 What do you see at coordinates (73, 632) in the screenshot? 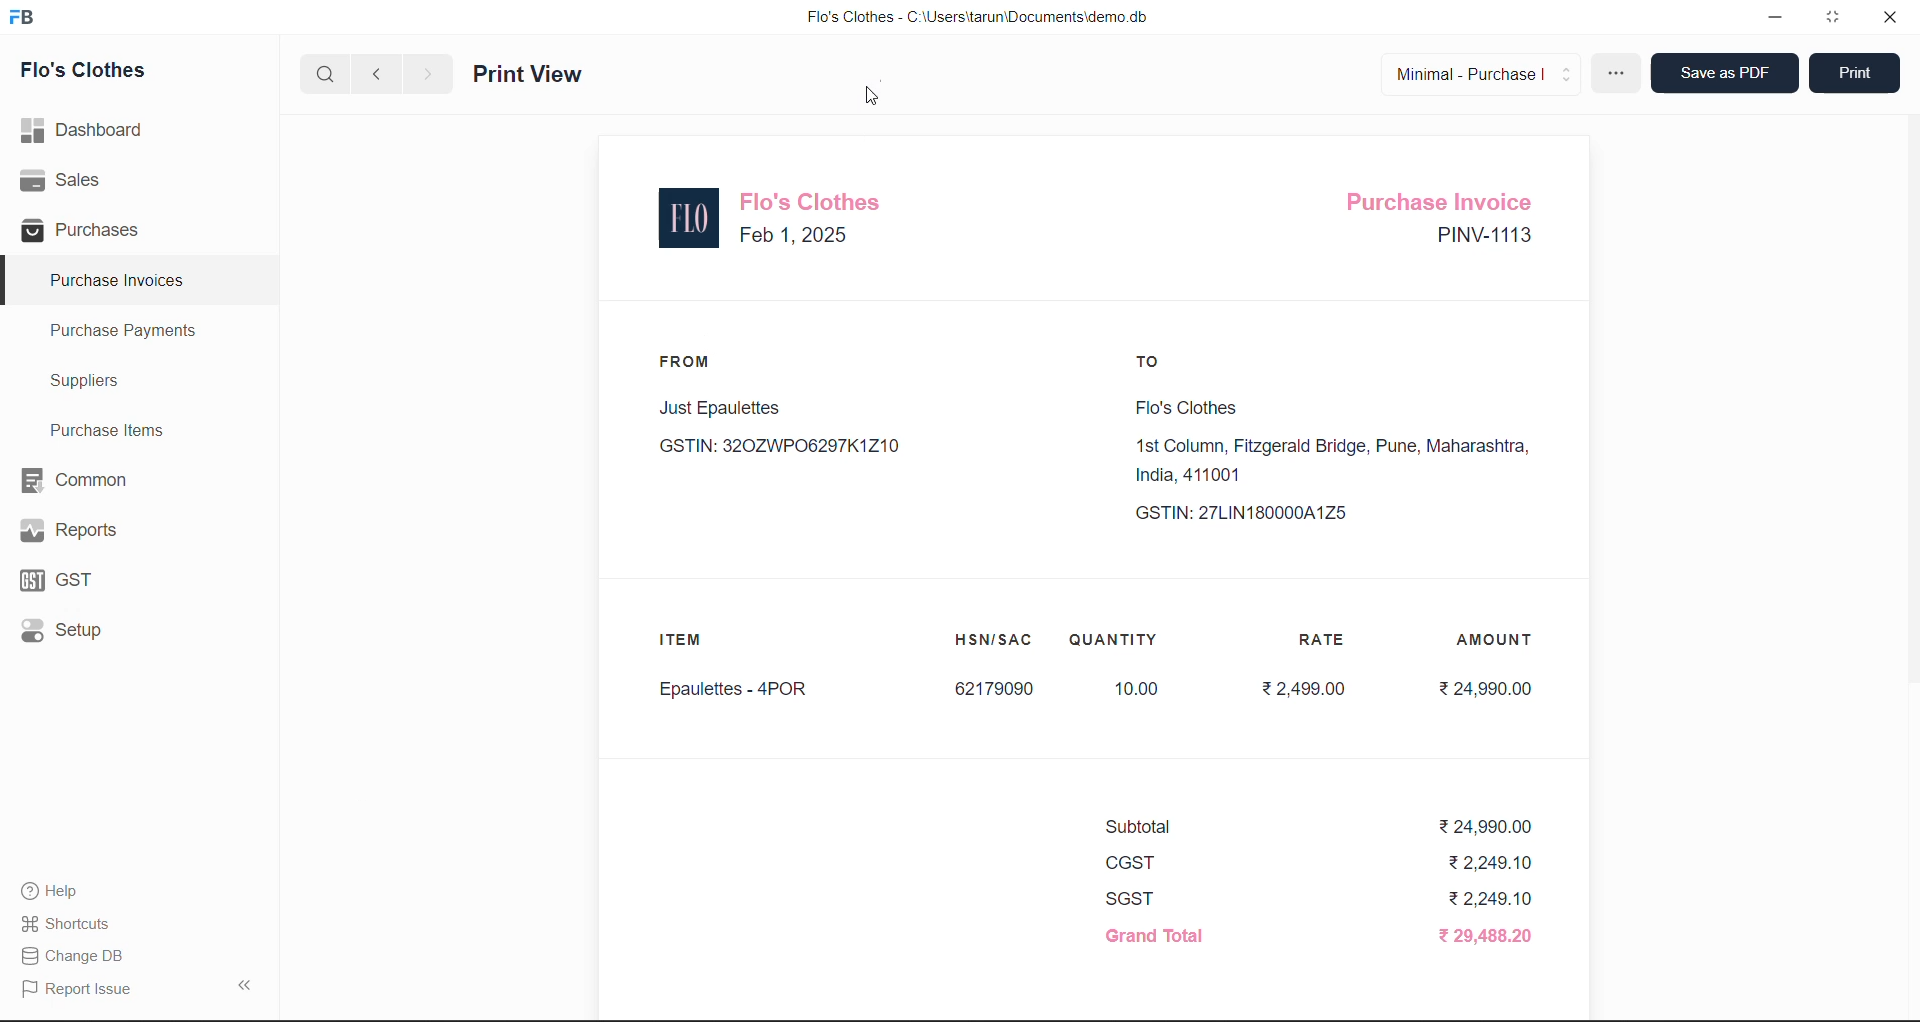
I see `Setup` at bounding box center [73, 632].